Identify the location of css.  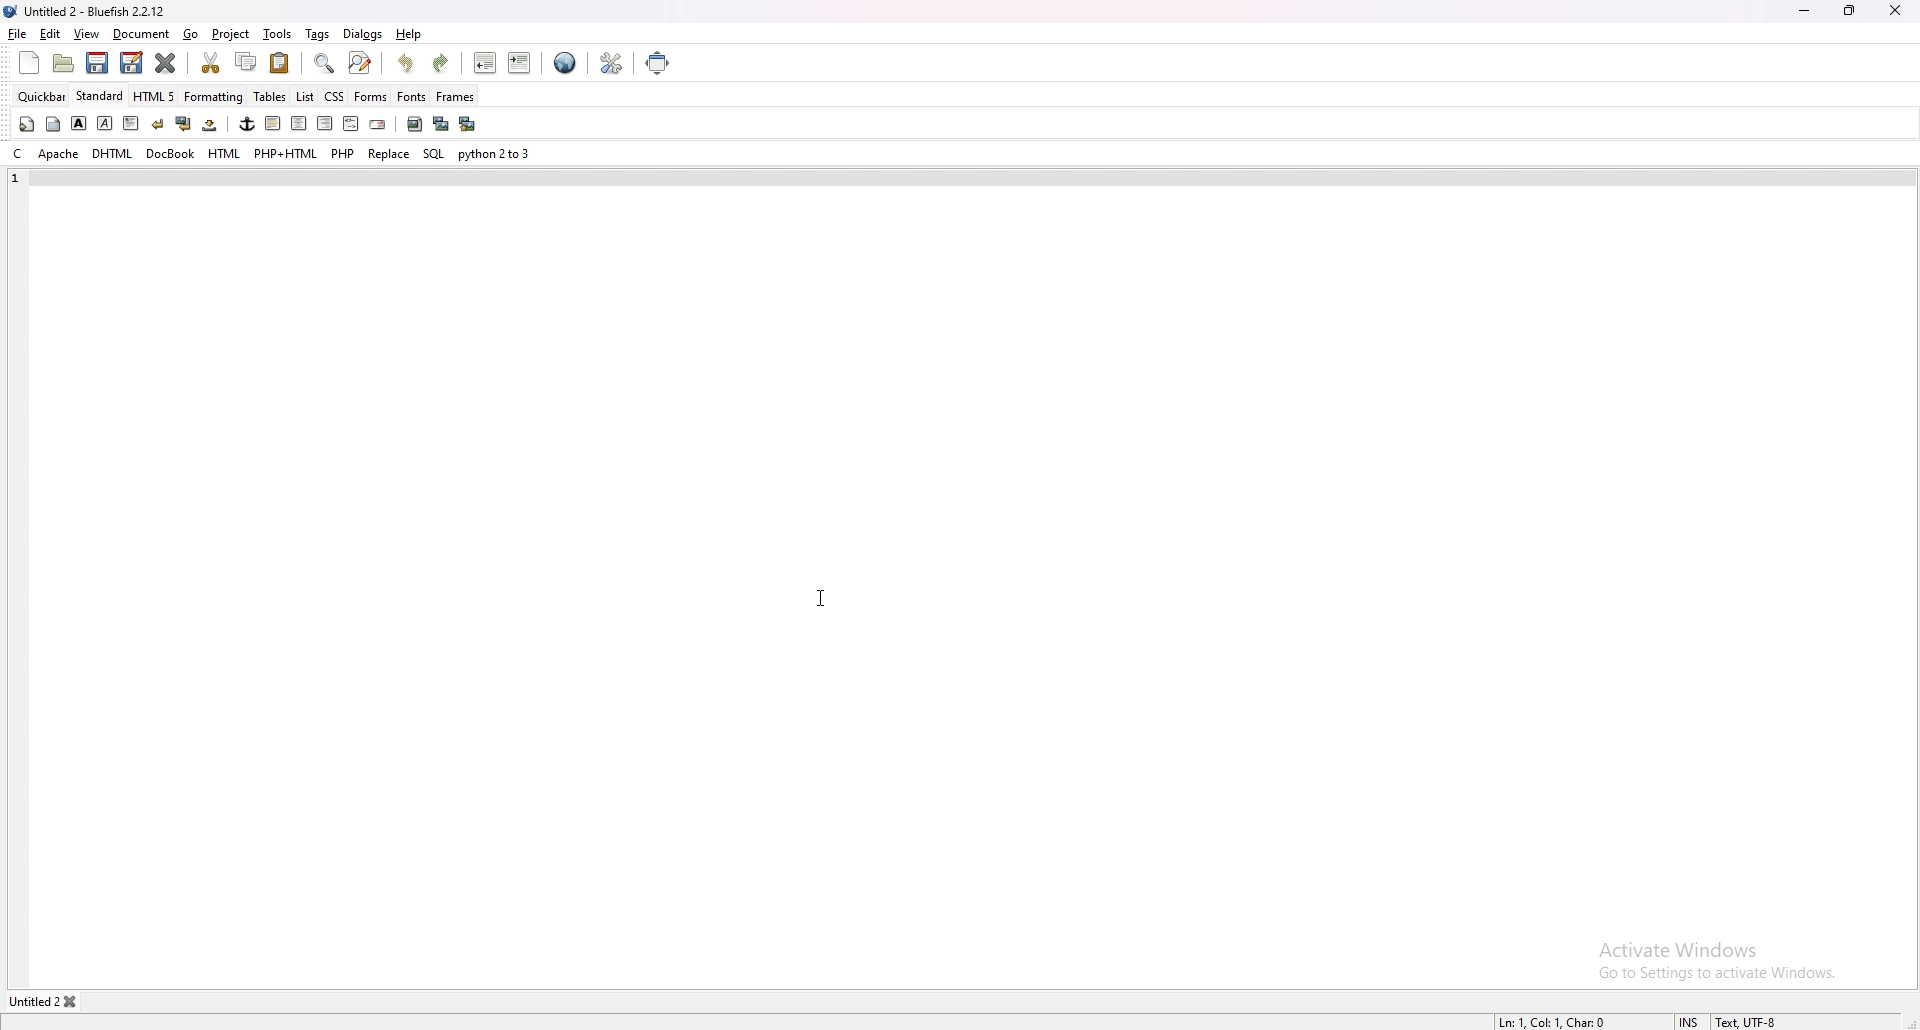
(333, 98).